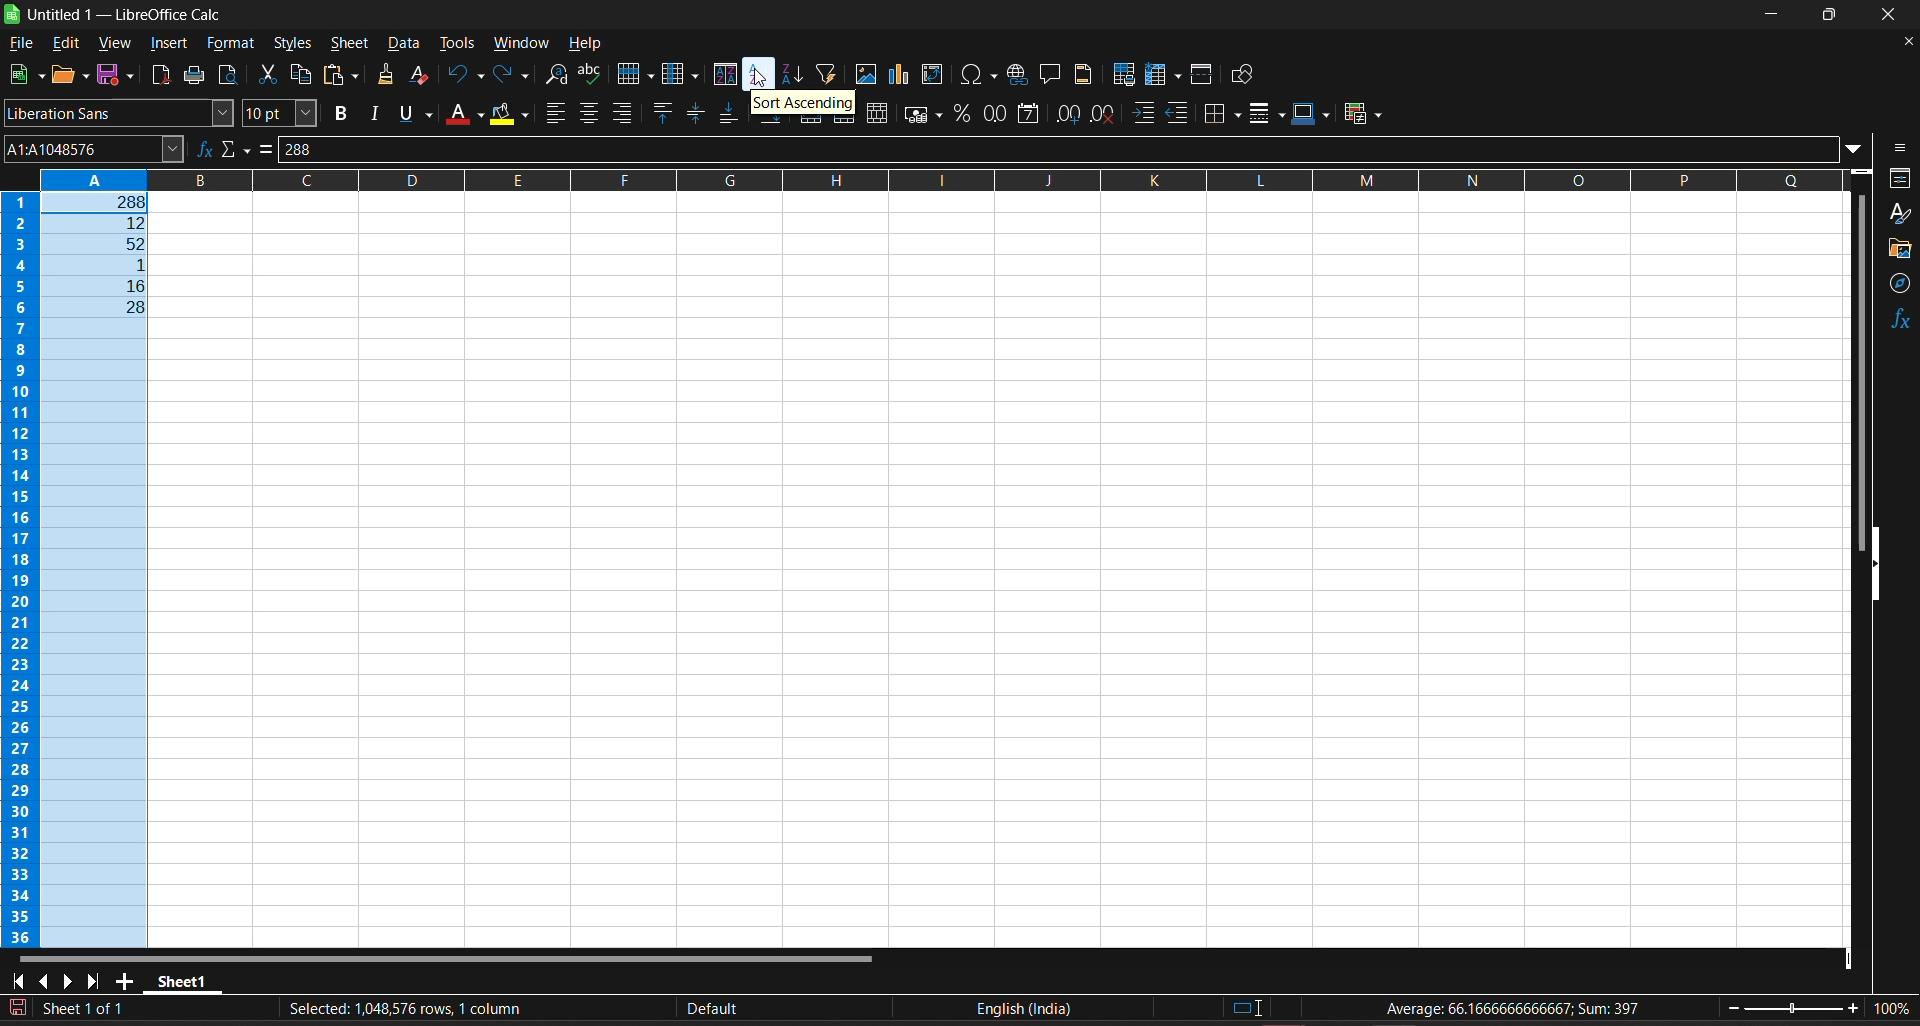 The width and height of the screenshot is (1920, 1026). I want to click on close document, so click(1902, 41).